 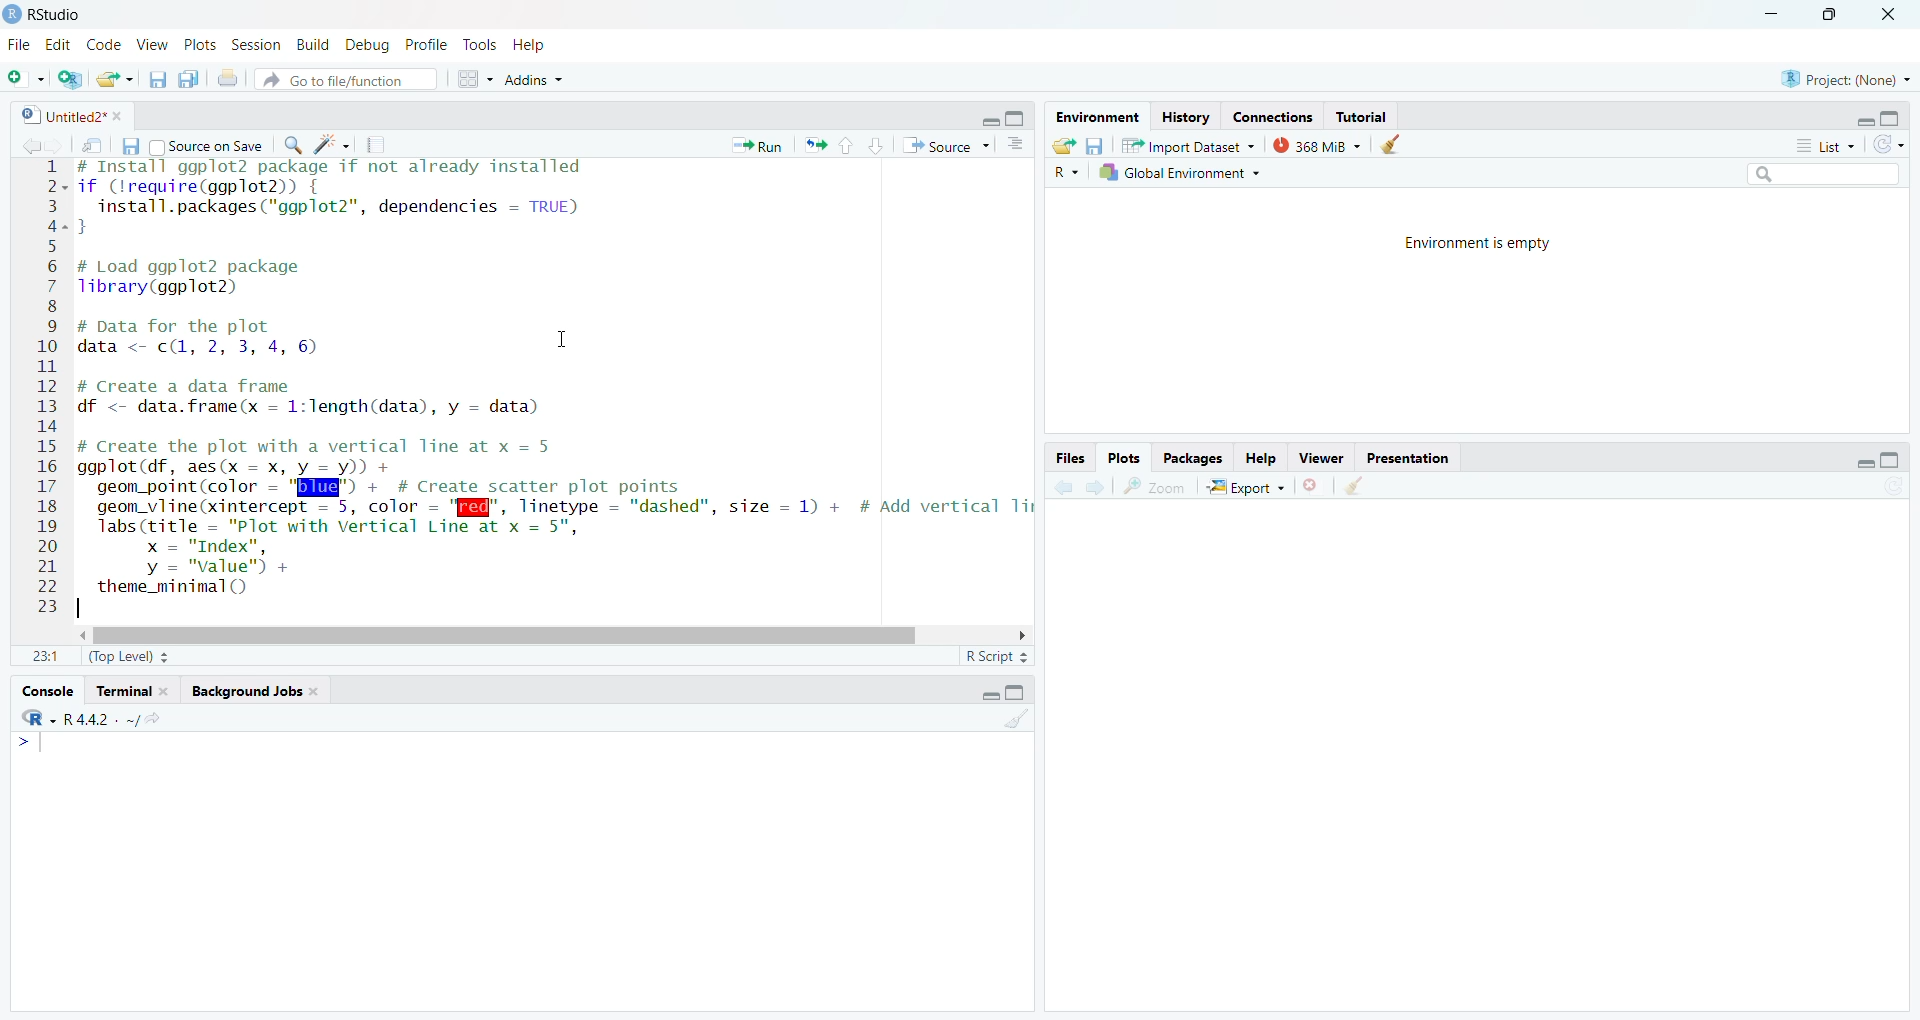 What do you see at coordinates (1414, 457) in the screenshot?
I see `Presentation` at bounding box center [1414, 457].